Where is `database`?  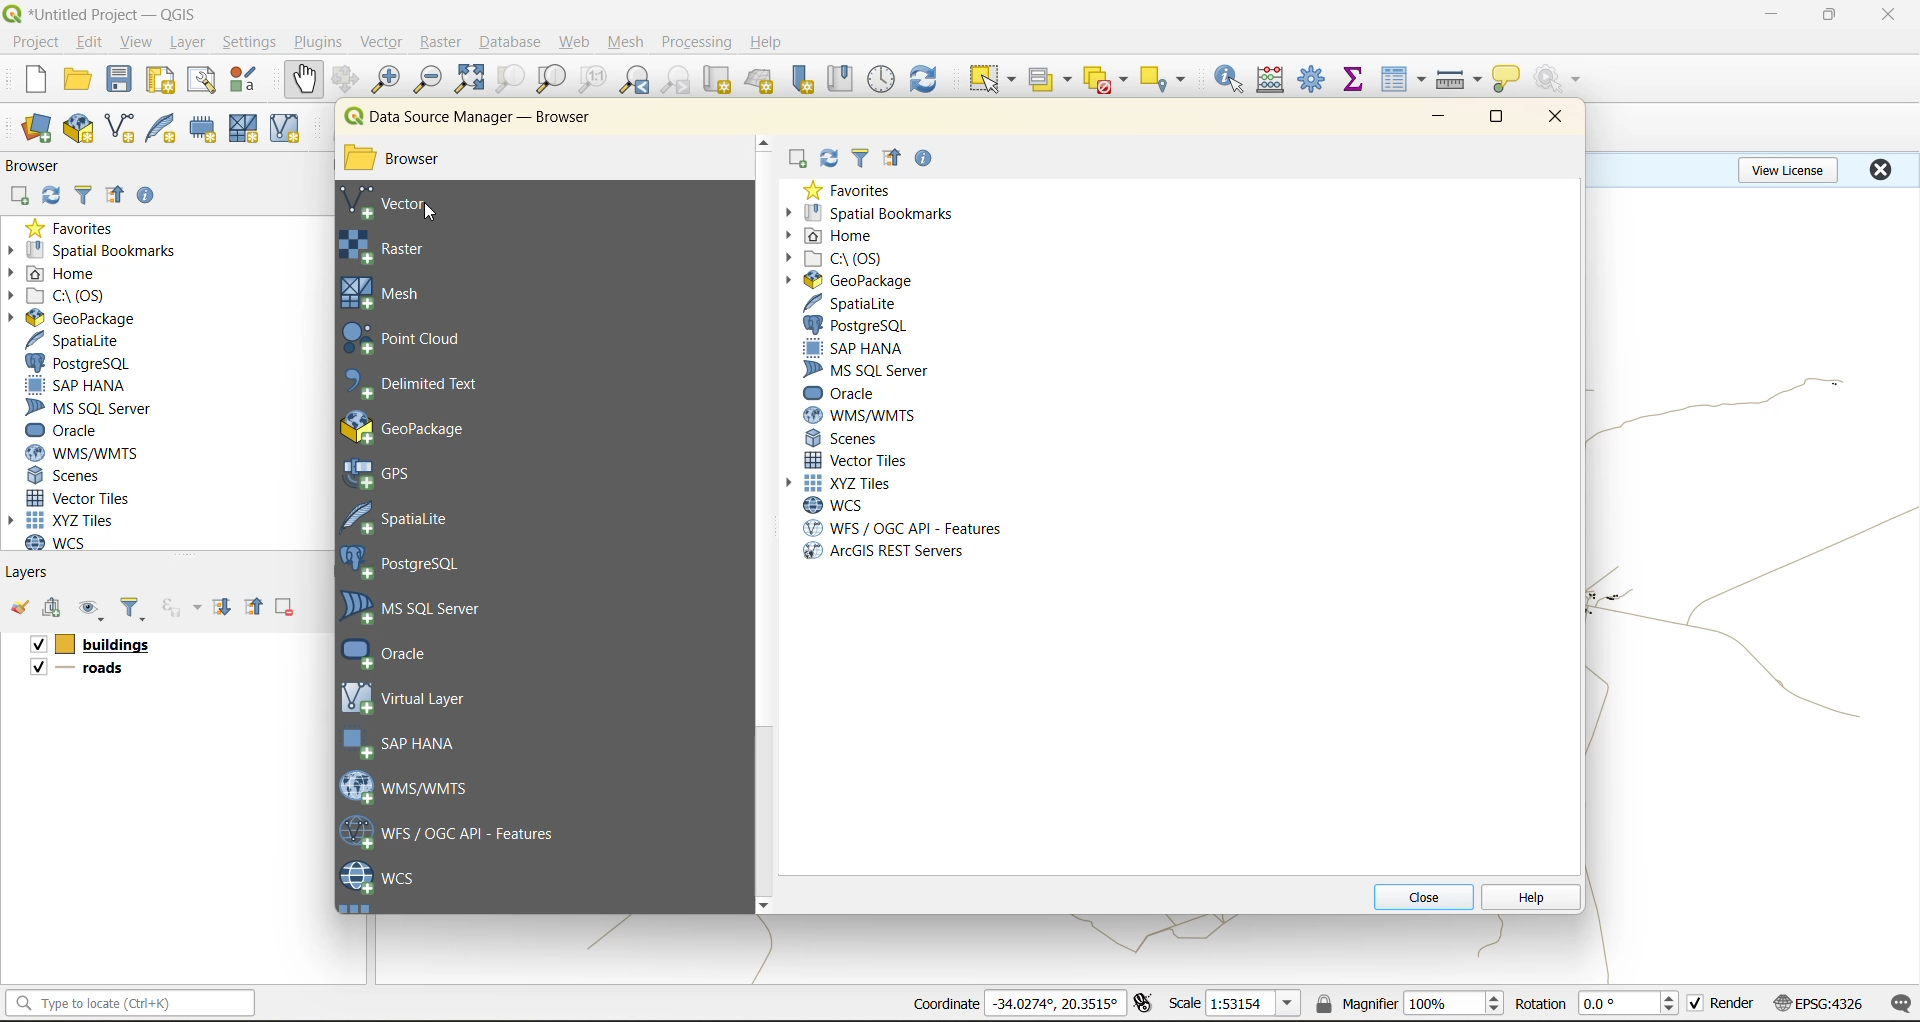 database is located at coordinates (516, 45).